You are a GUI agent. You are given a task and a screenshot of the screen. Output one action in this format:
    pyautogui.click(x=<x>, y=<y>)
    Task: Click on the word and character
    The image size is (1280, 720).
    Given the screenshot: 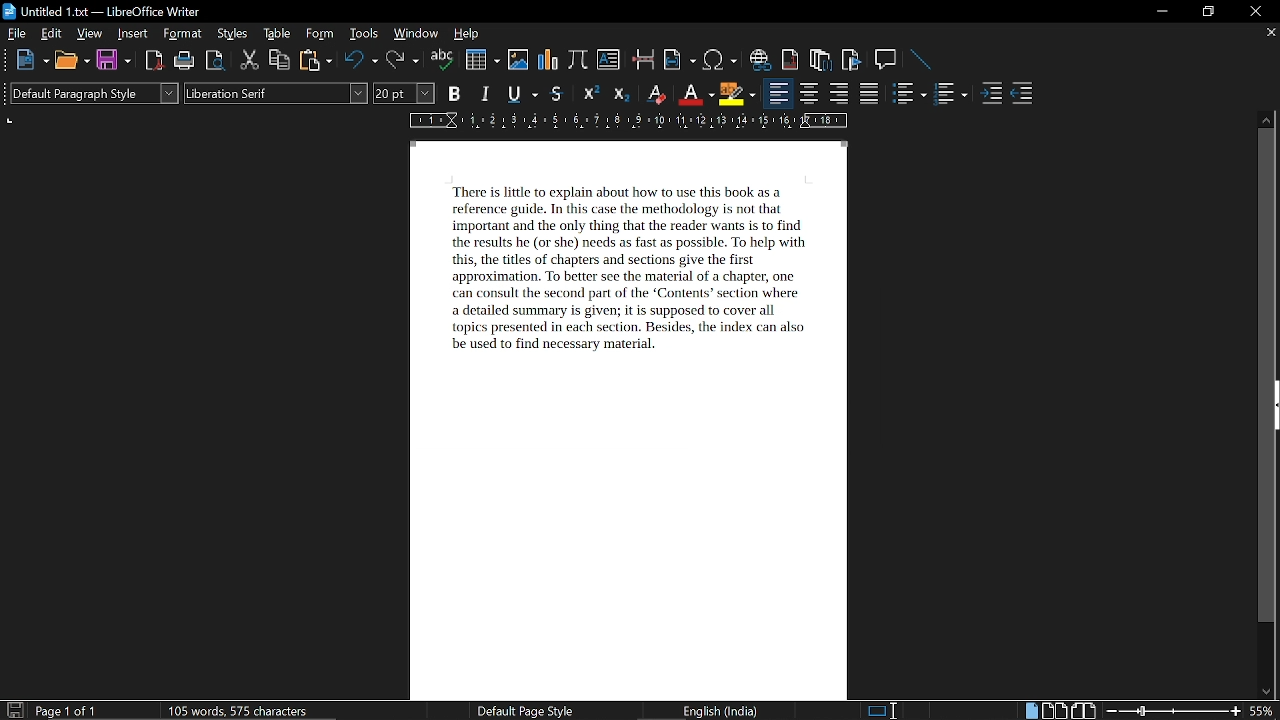 What is the action you would take?
    pyautogui.click(x=242, y=710)
    